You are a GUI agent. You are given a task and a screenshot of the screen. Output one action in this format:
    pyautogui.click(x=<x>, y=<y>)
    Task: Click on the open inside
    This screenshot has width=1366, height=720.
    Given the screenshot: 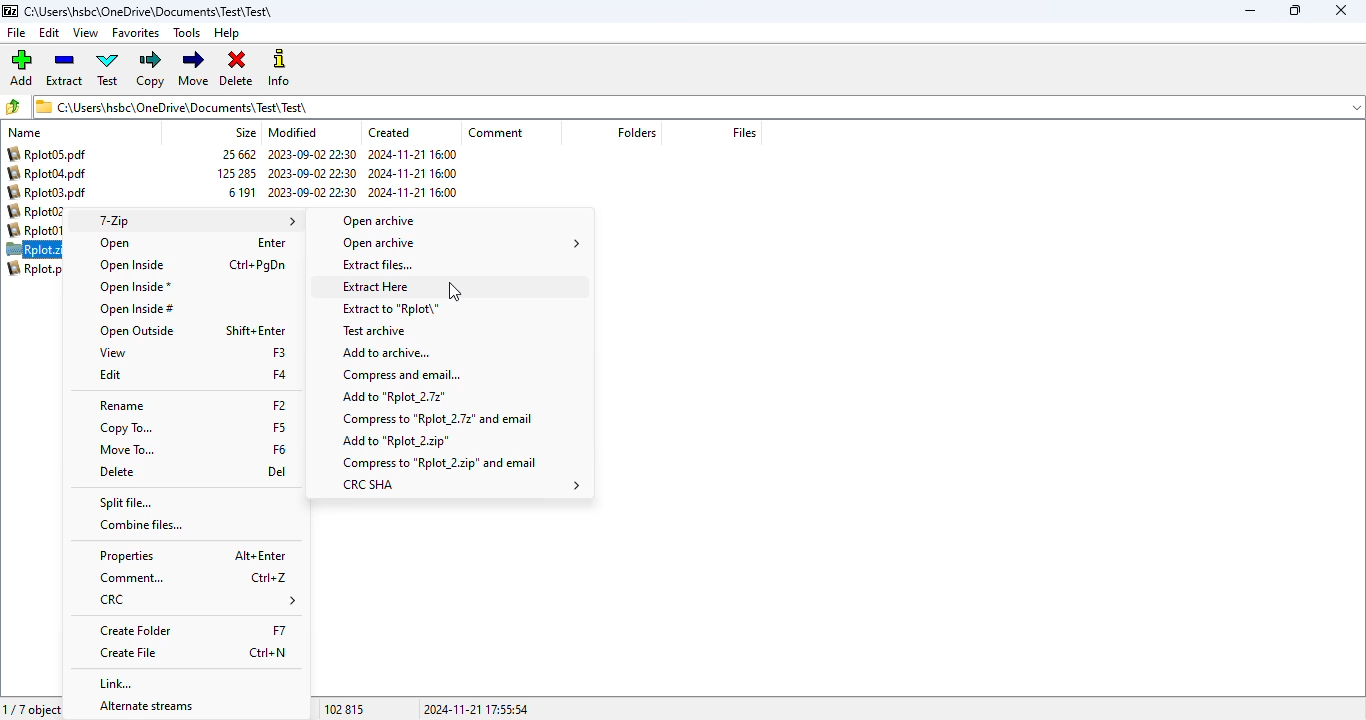 What is the action you would take?
    pyautogui.click(x=130, y=265)
    